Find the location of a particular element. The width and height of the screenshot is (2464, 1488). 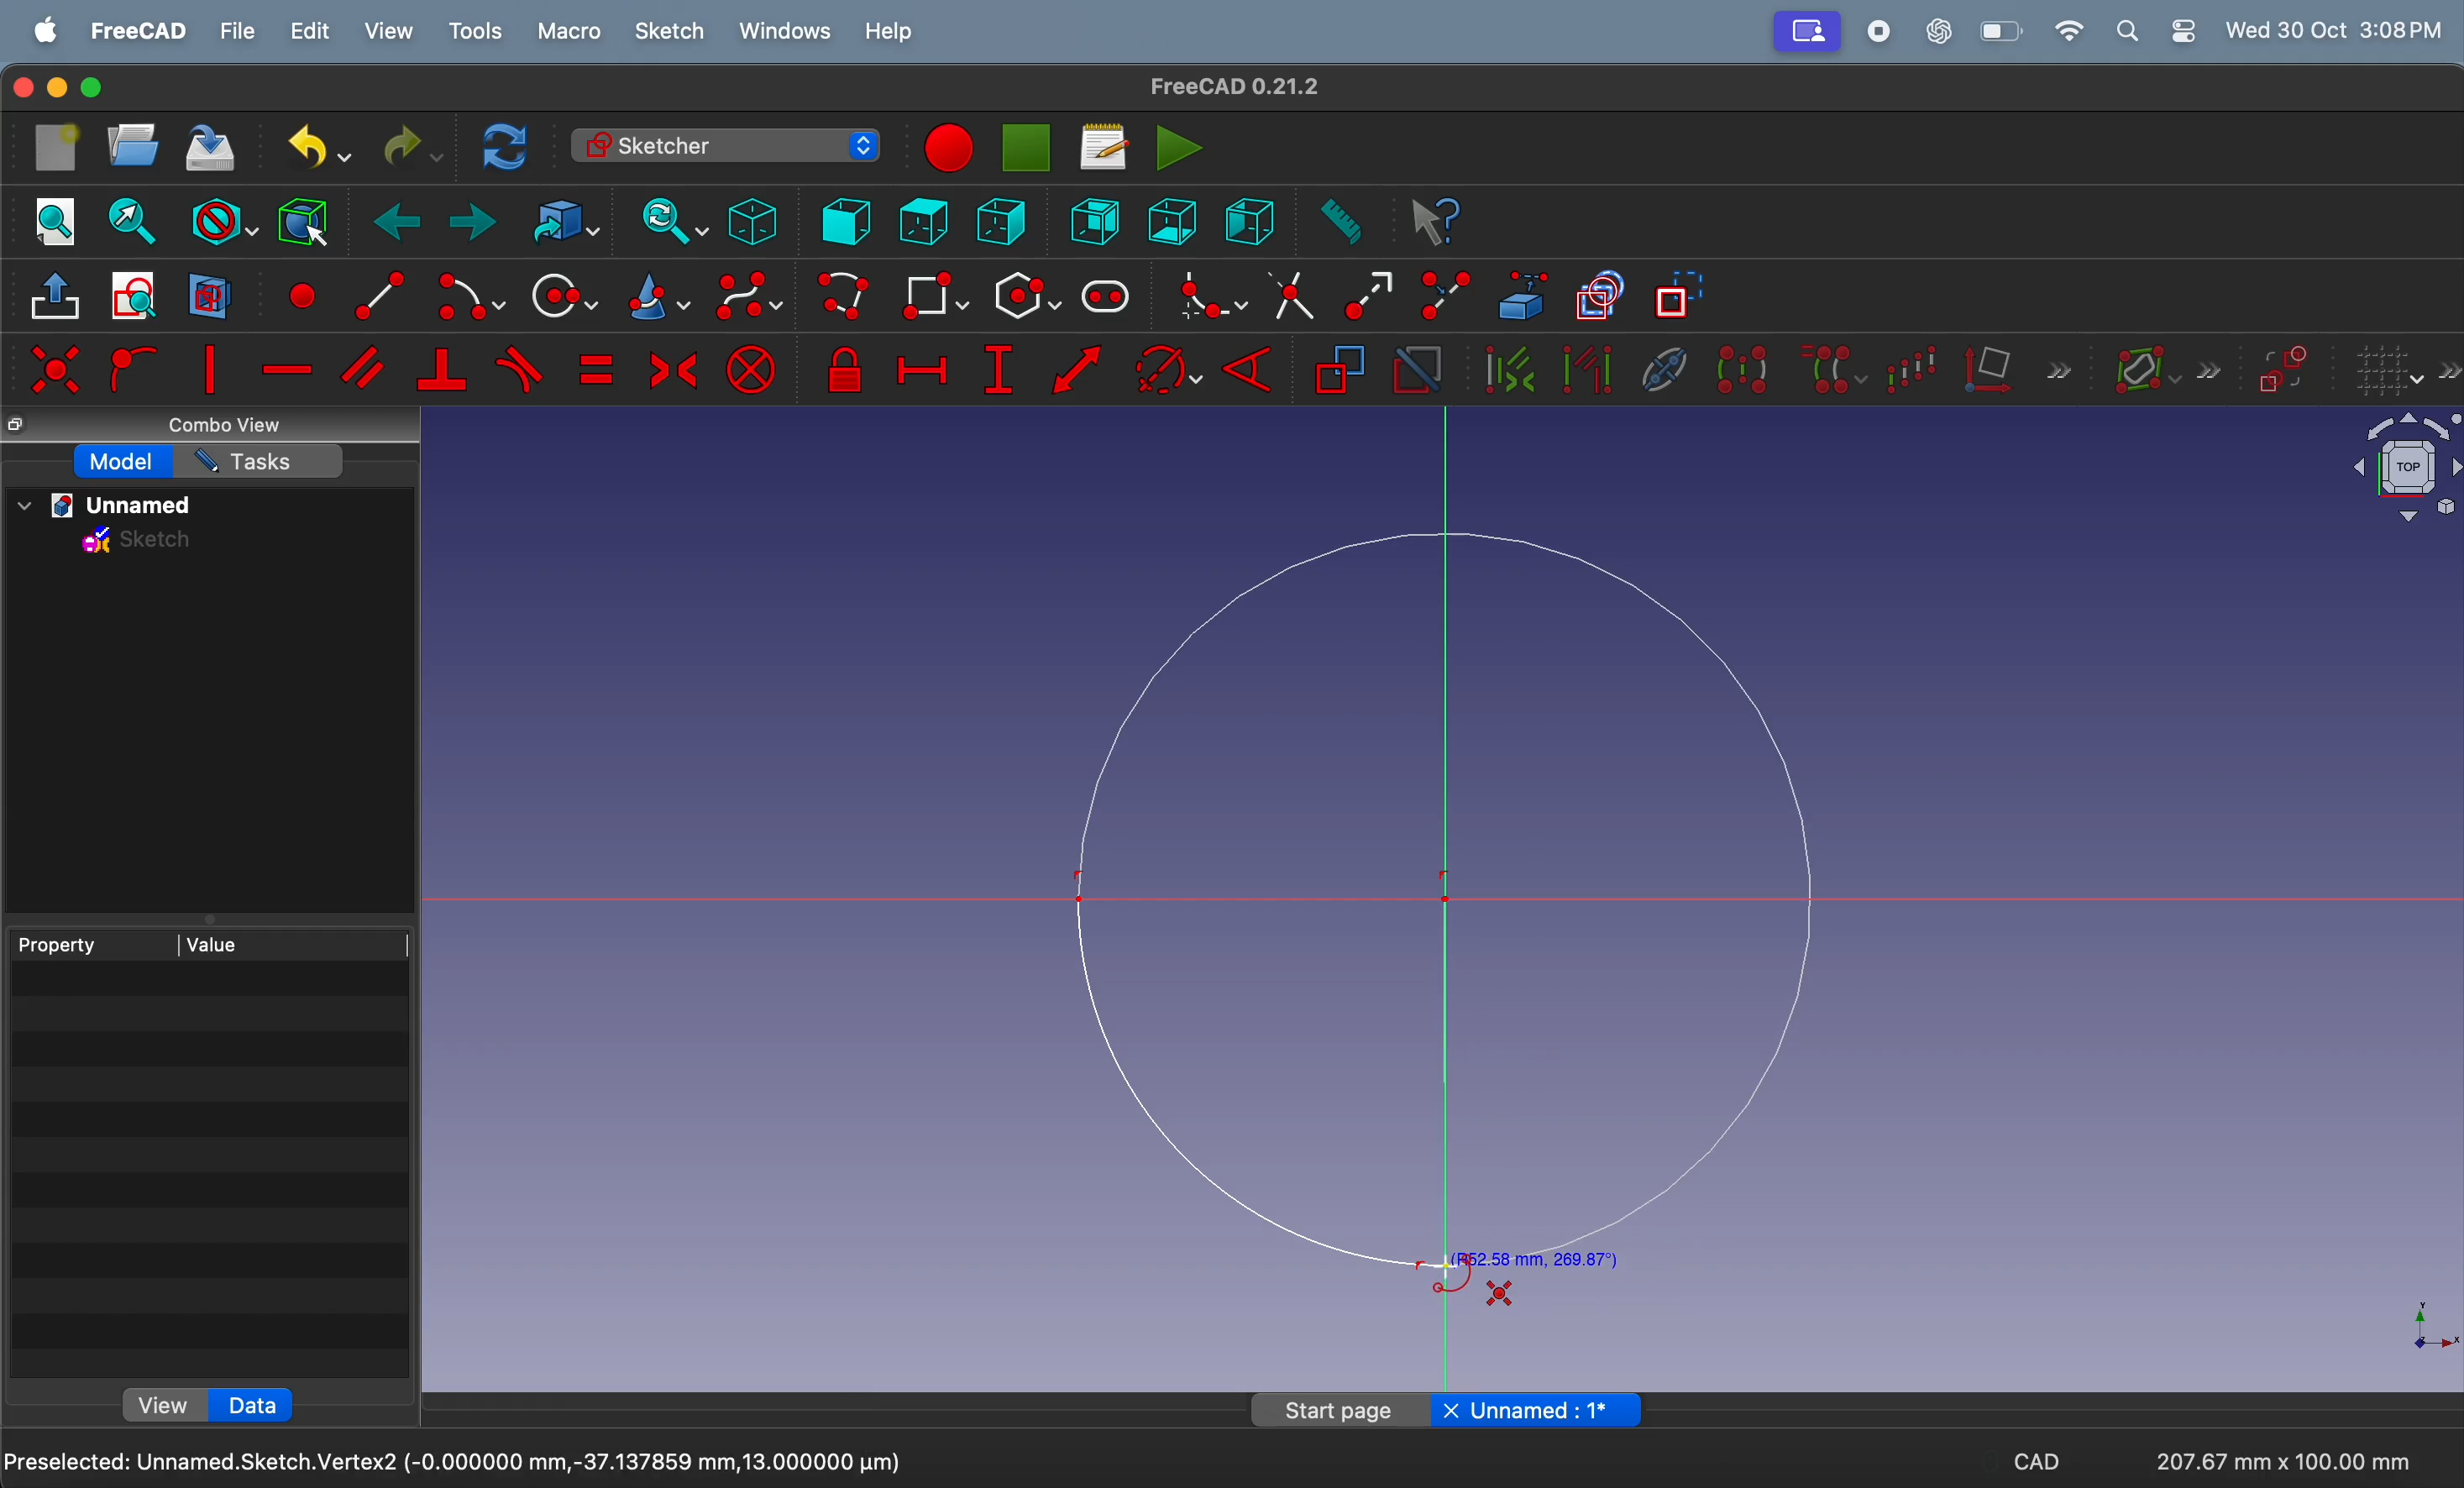

constrain vertical distance is located at coordinates (998, 370).